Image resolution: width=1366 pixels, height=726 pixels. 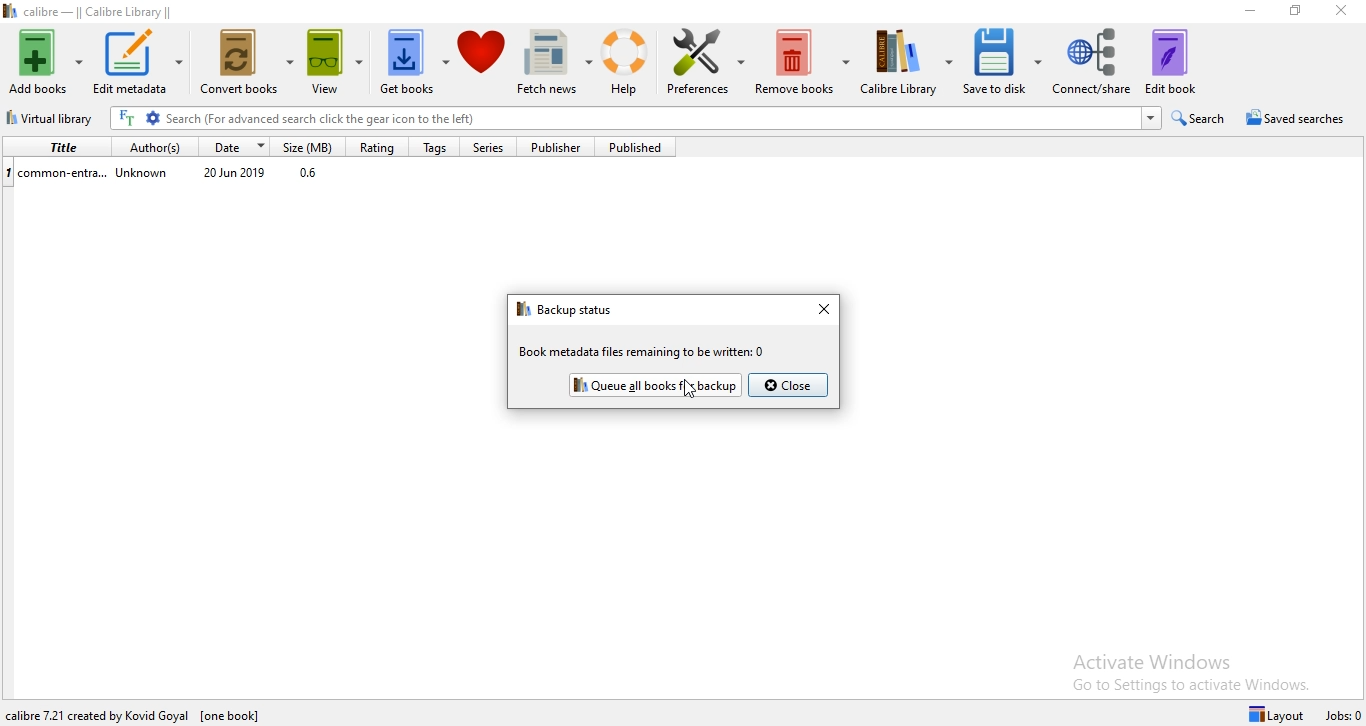 I want to click on close, so click(x=789, y=385).